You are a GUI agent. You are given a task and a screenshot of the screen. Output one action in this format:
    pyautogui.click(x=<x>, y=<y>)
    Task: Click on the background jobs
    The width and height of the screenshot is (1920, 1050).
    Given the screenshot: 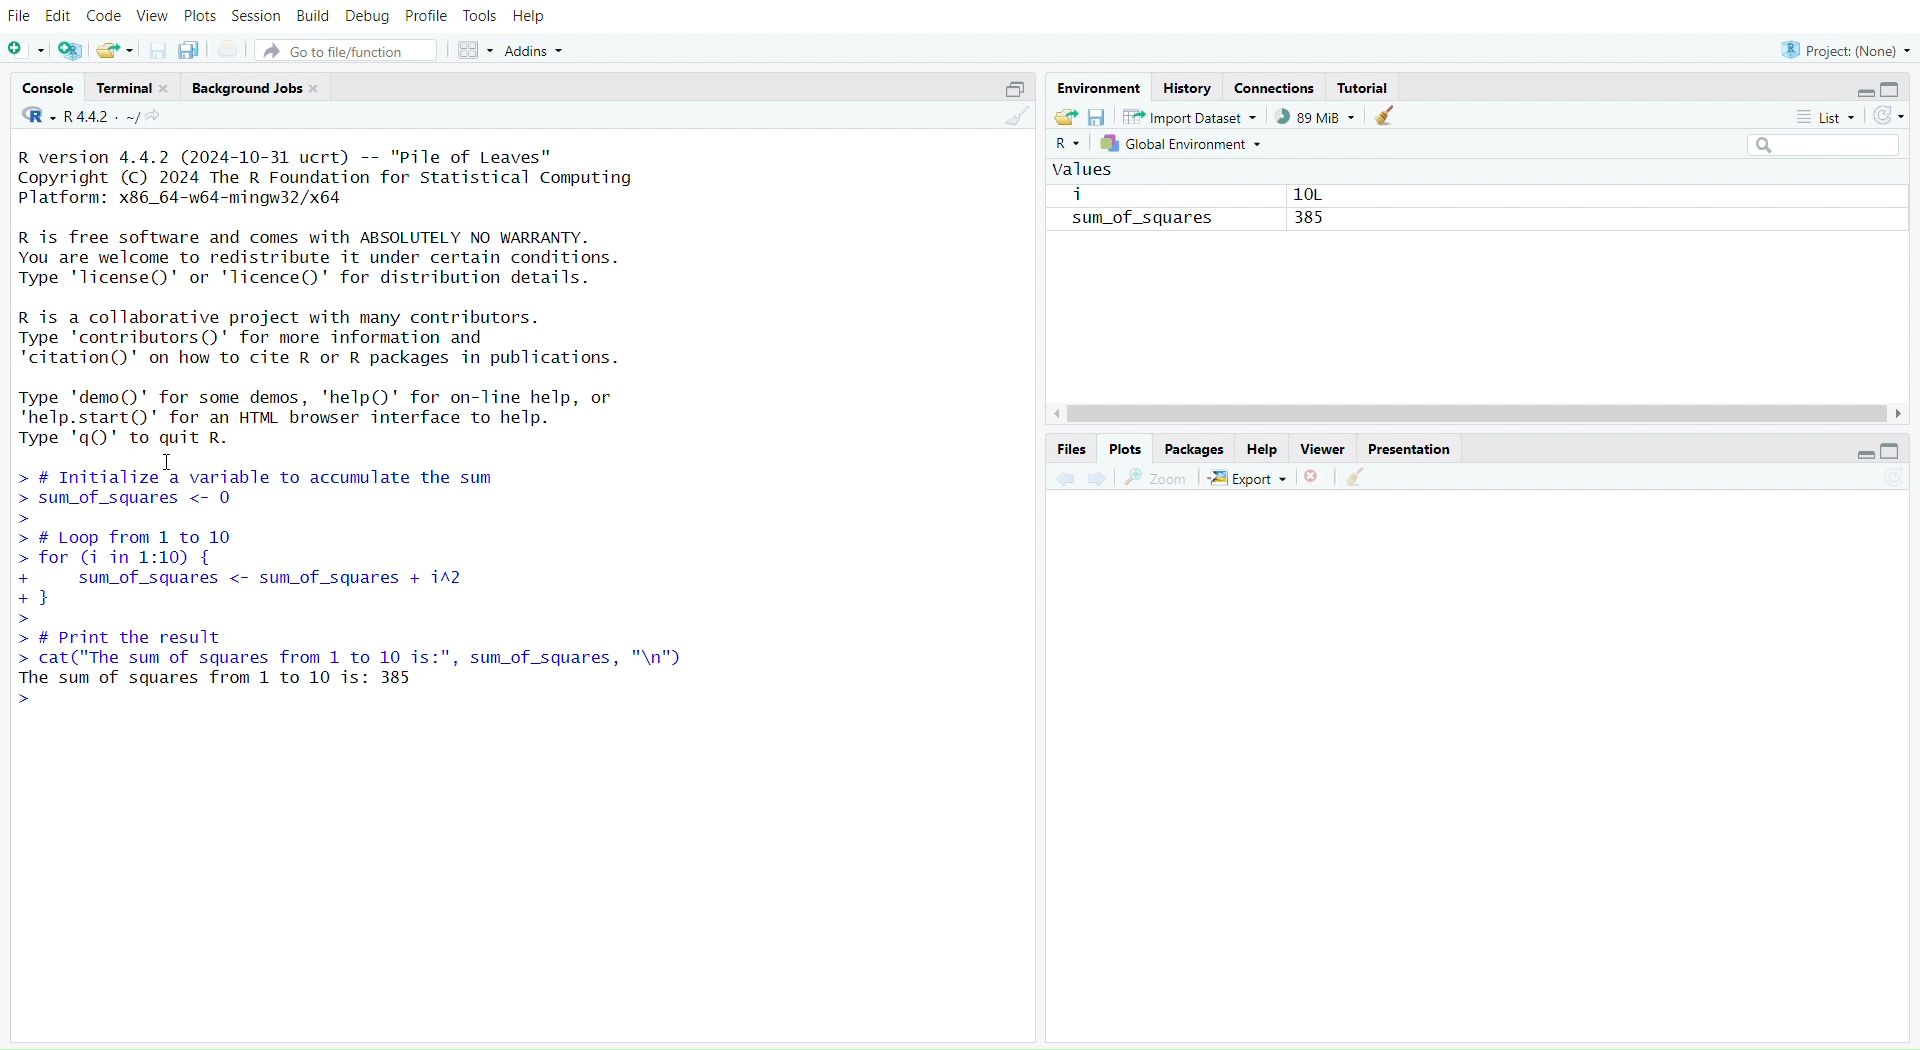 What is the action you would take?
    pyautogui.click(x=260, y=88)
    